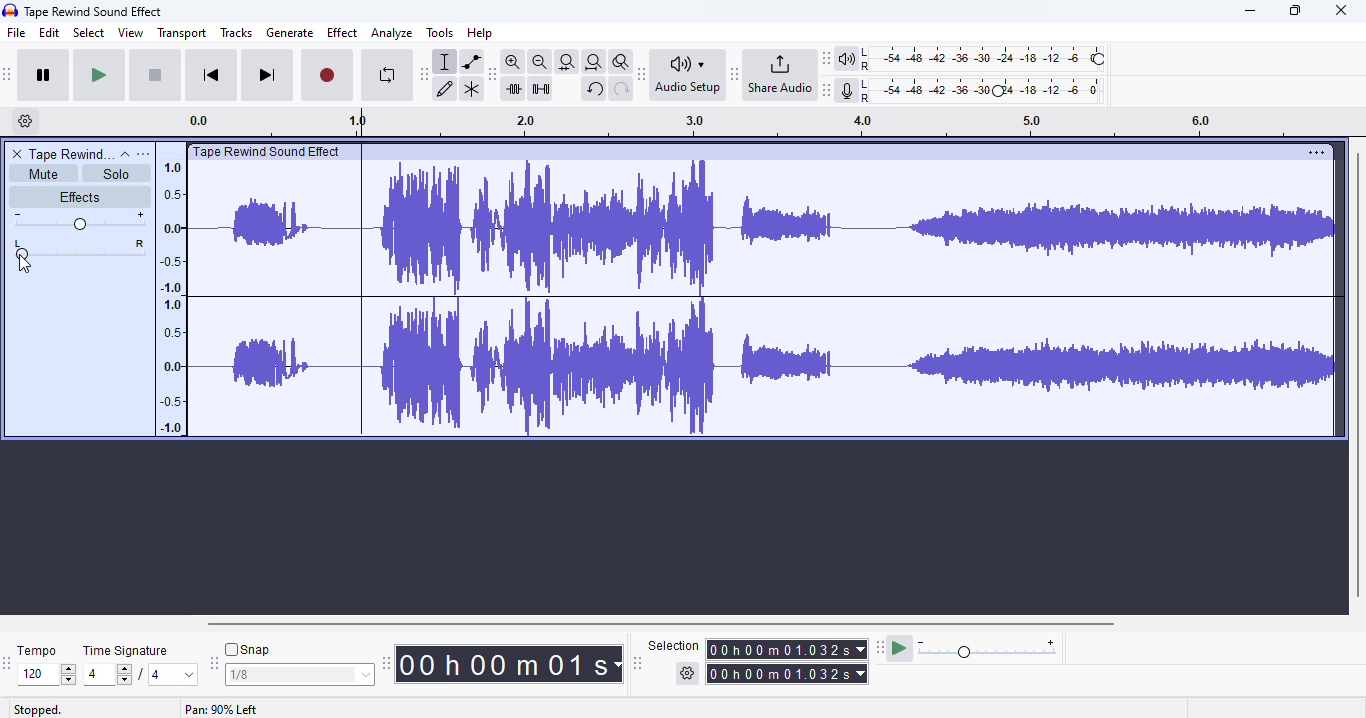 This screenshot has height=718, width=1366. What do you see at coordinates (386, 663) in the screenshot?
I see `audacity time toolbar` at bounding box center [386, 663].